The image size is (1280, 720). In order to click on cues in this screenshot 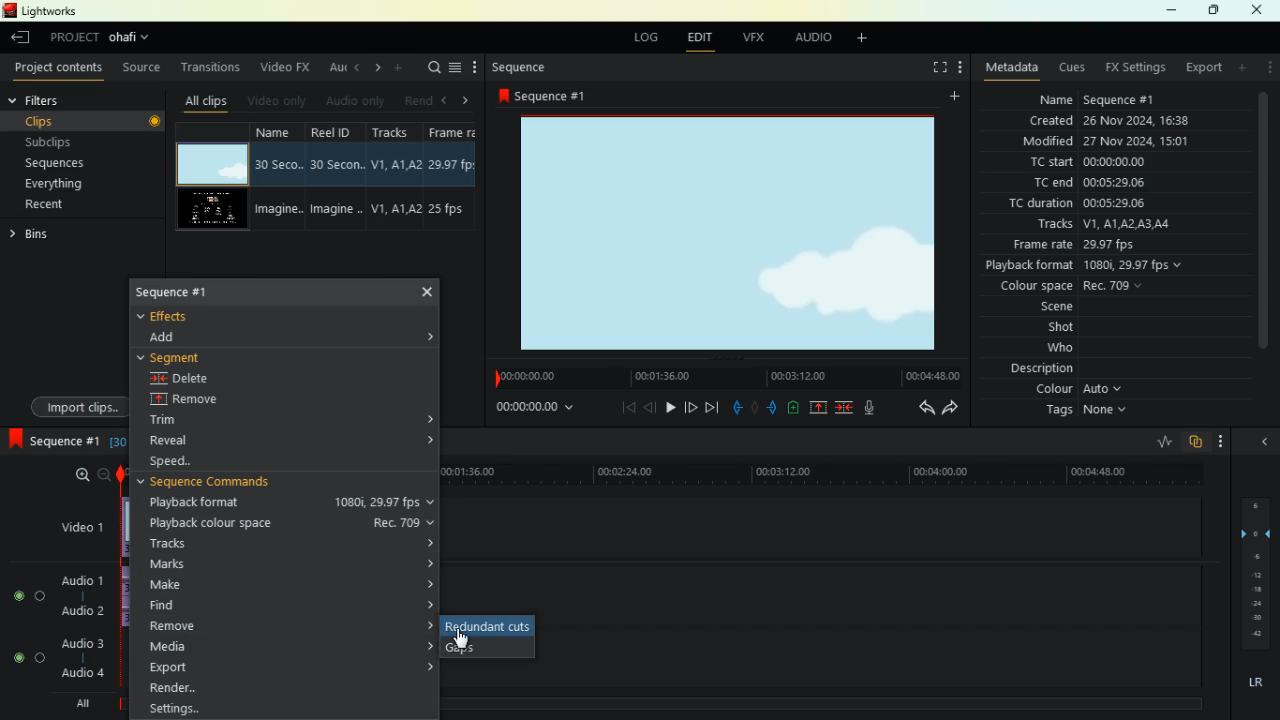, I will do `click(1069, 69)`.